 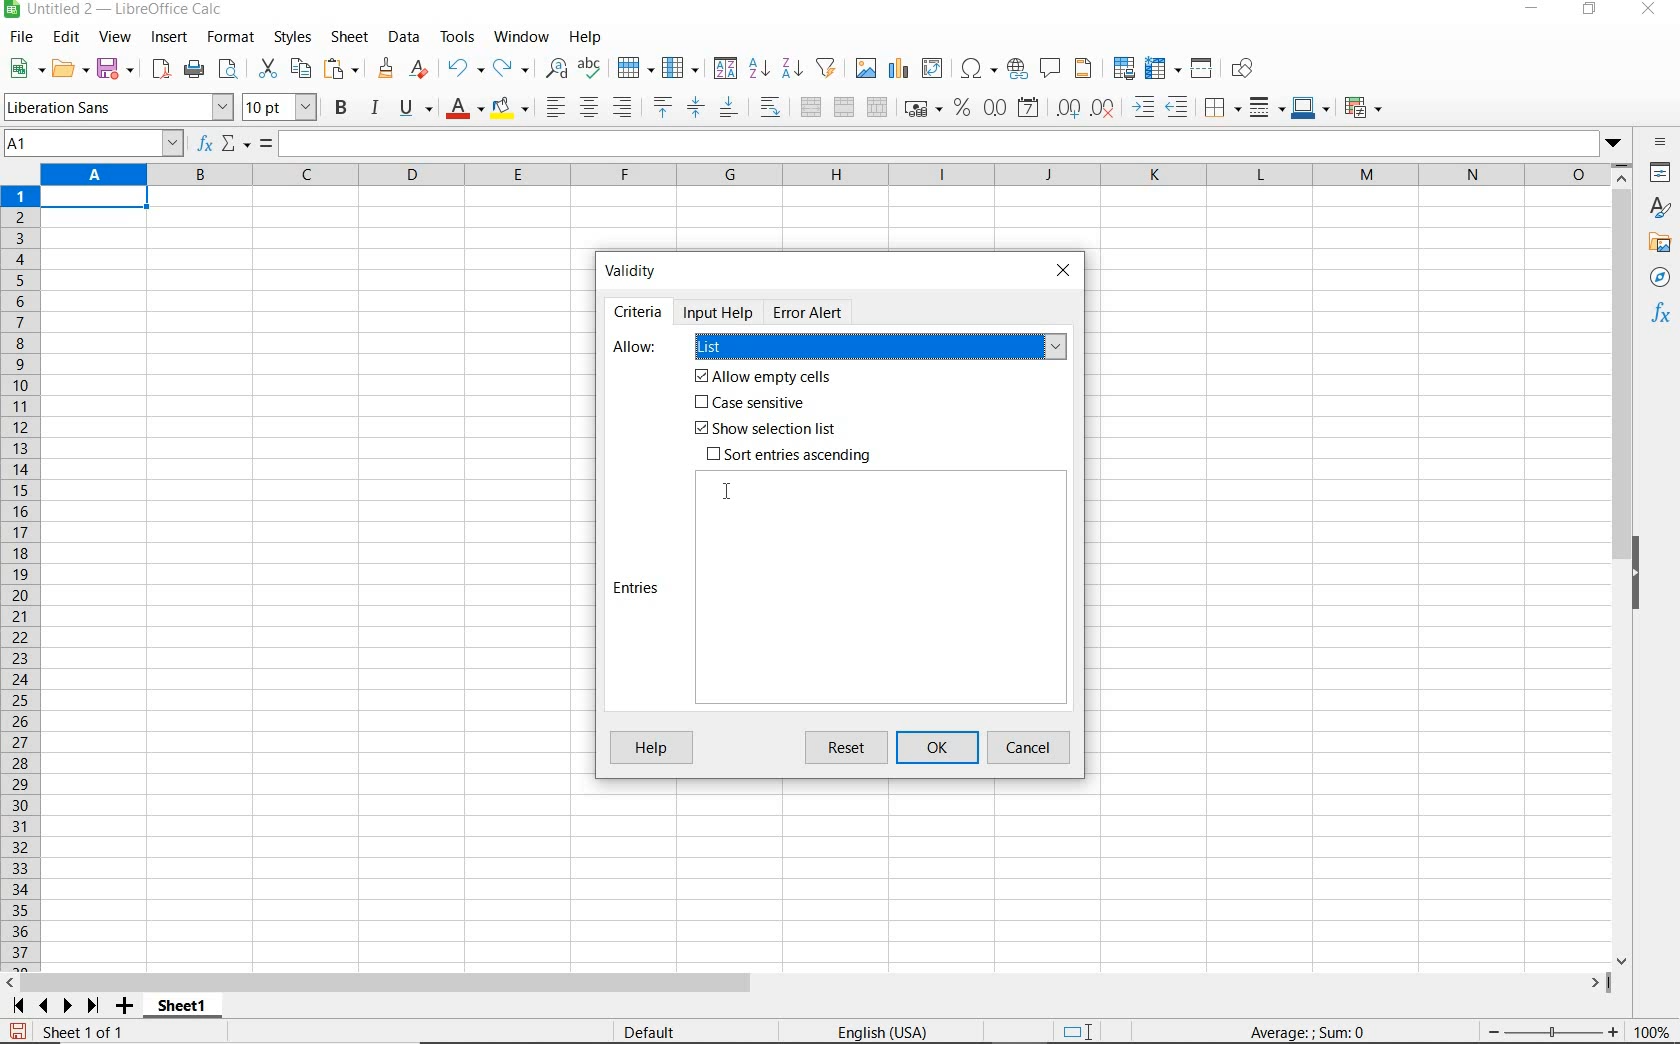 What do you see at coordinates (291, 38) in the screenshot?
I see `styles` at bounding box center [291, 38].